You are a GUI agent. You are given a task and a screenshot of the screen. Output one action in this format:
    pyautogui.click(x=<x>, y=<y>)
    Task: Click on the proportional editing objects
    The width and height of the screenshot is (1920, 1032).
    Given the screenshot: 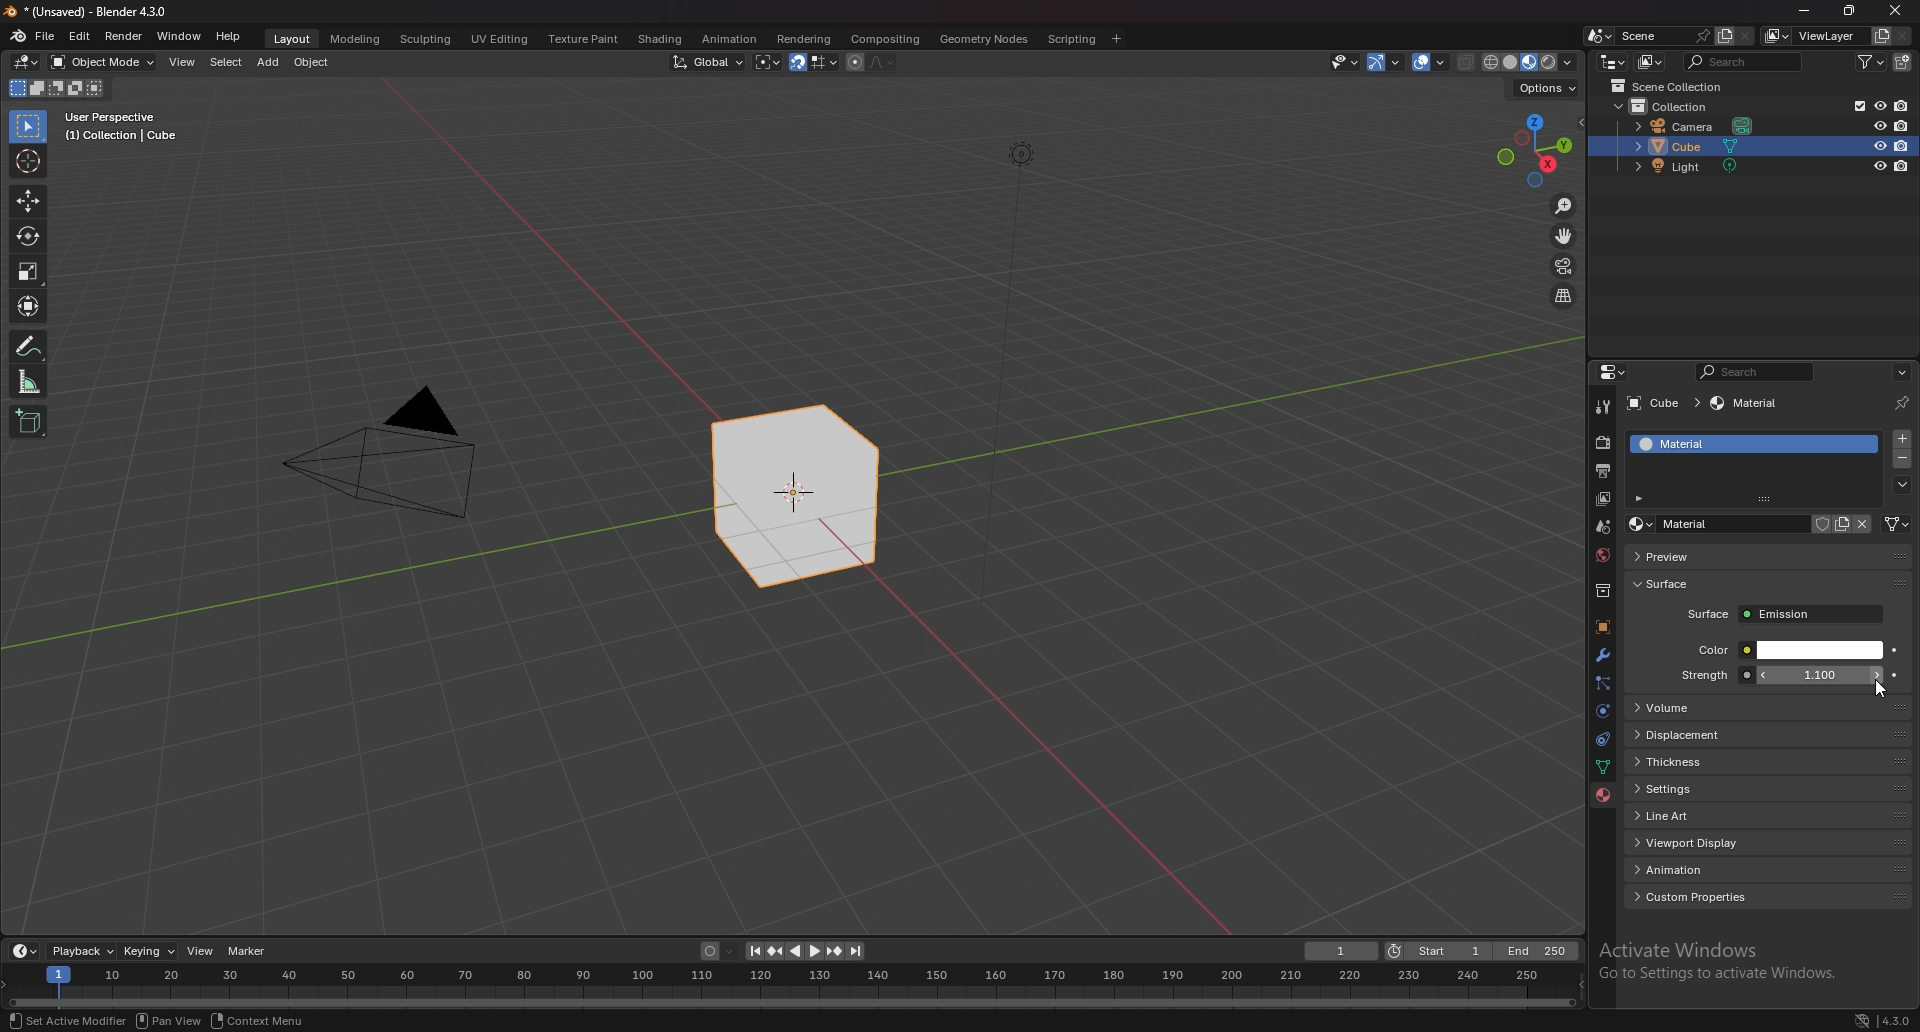 What is the action you would take?
    pyautogui.click(x=852, y=62)
    